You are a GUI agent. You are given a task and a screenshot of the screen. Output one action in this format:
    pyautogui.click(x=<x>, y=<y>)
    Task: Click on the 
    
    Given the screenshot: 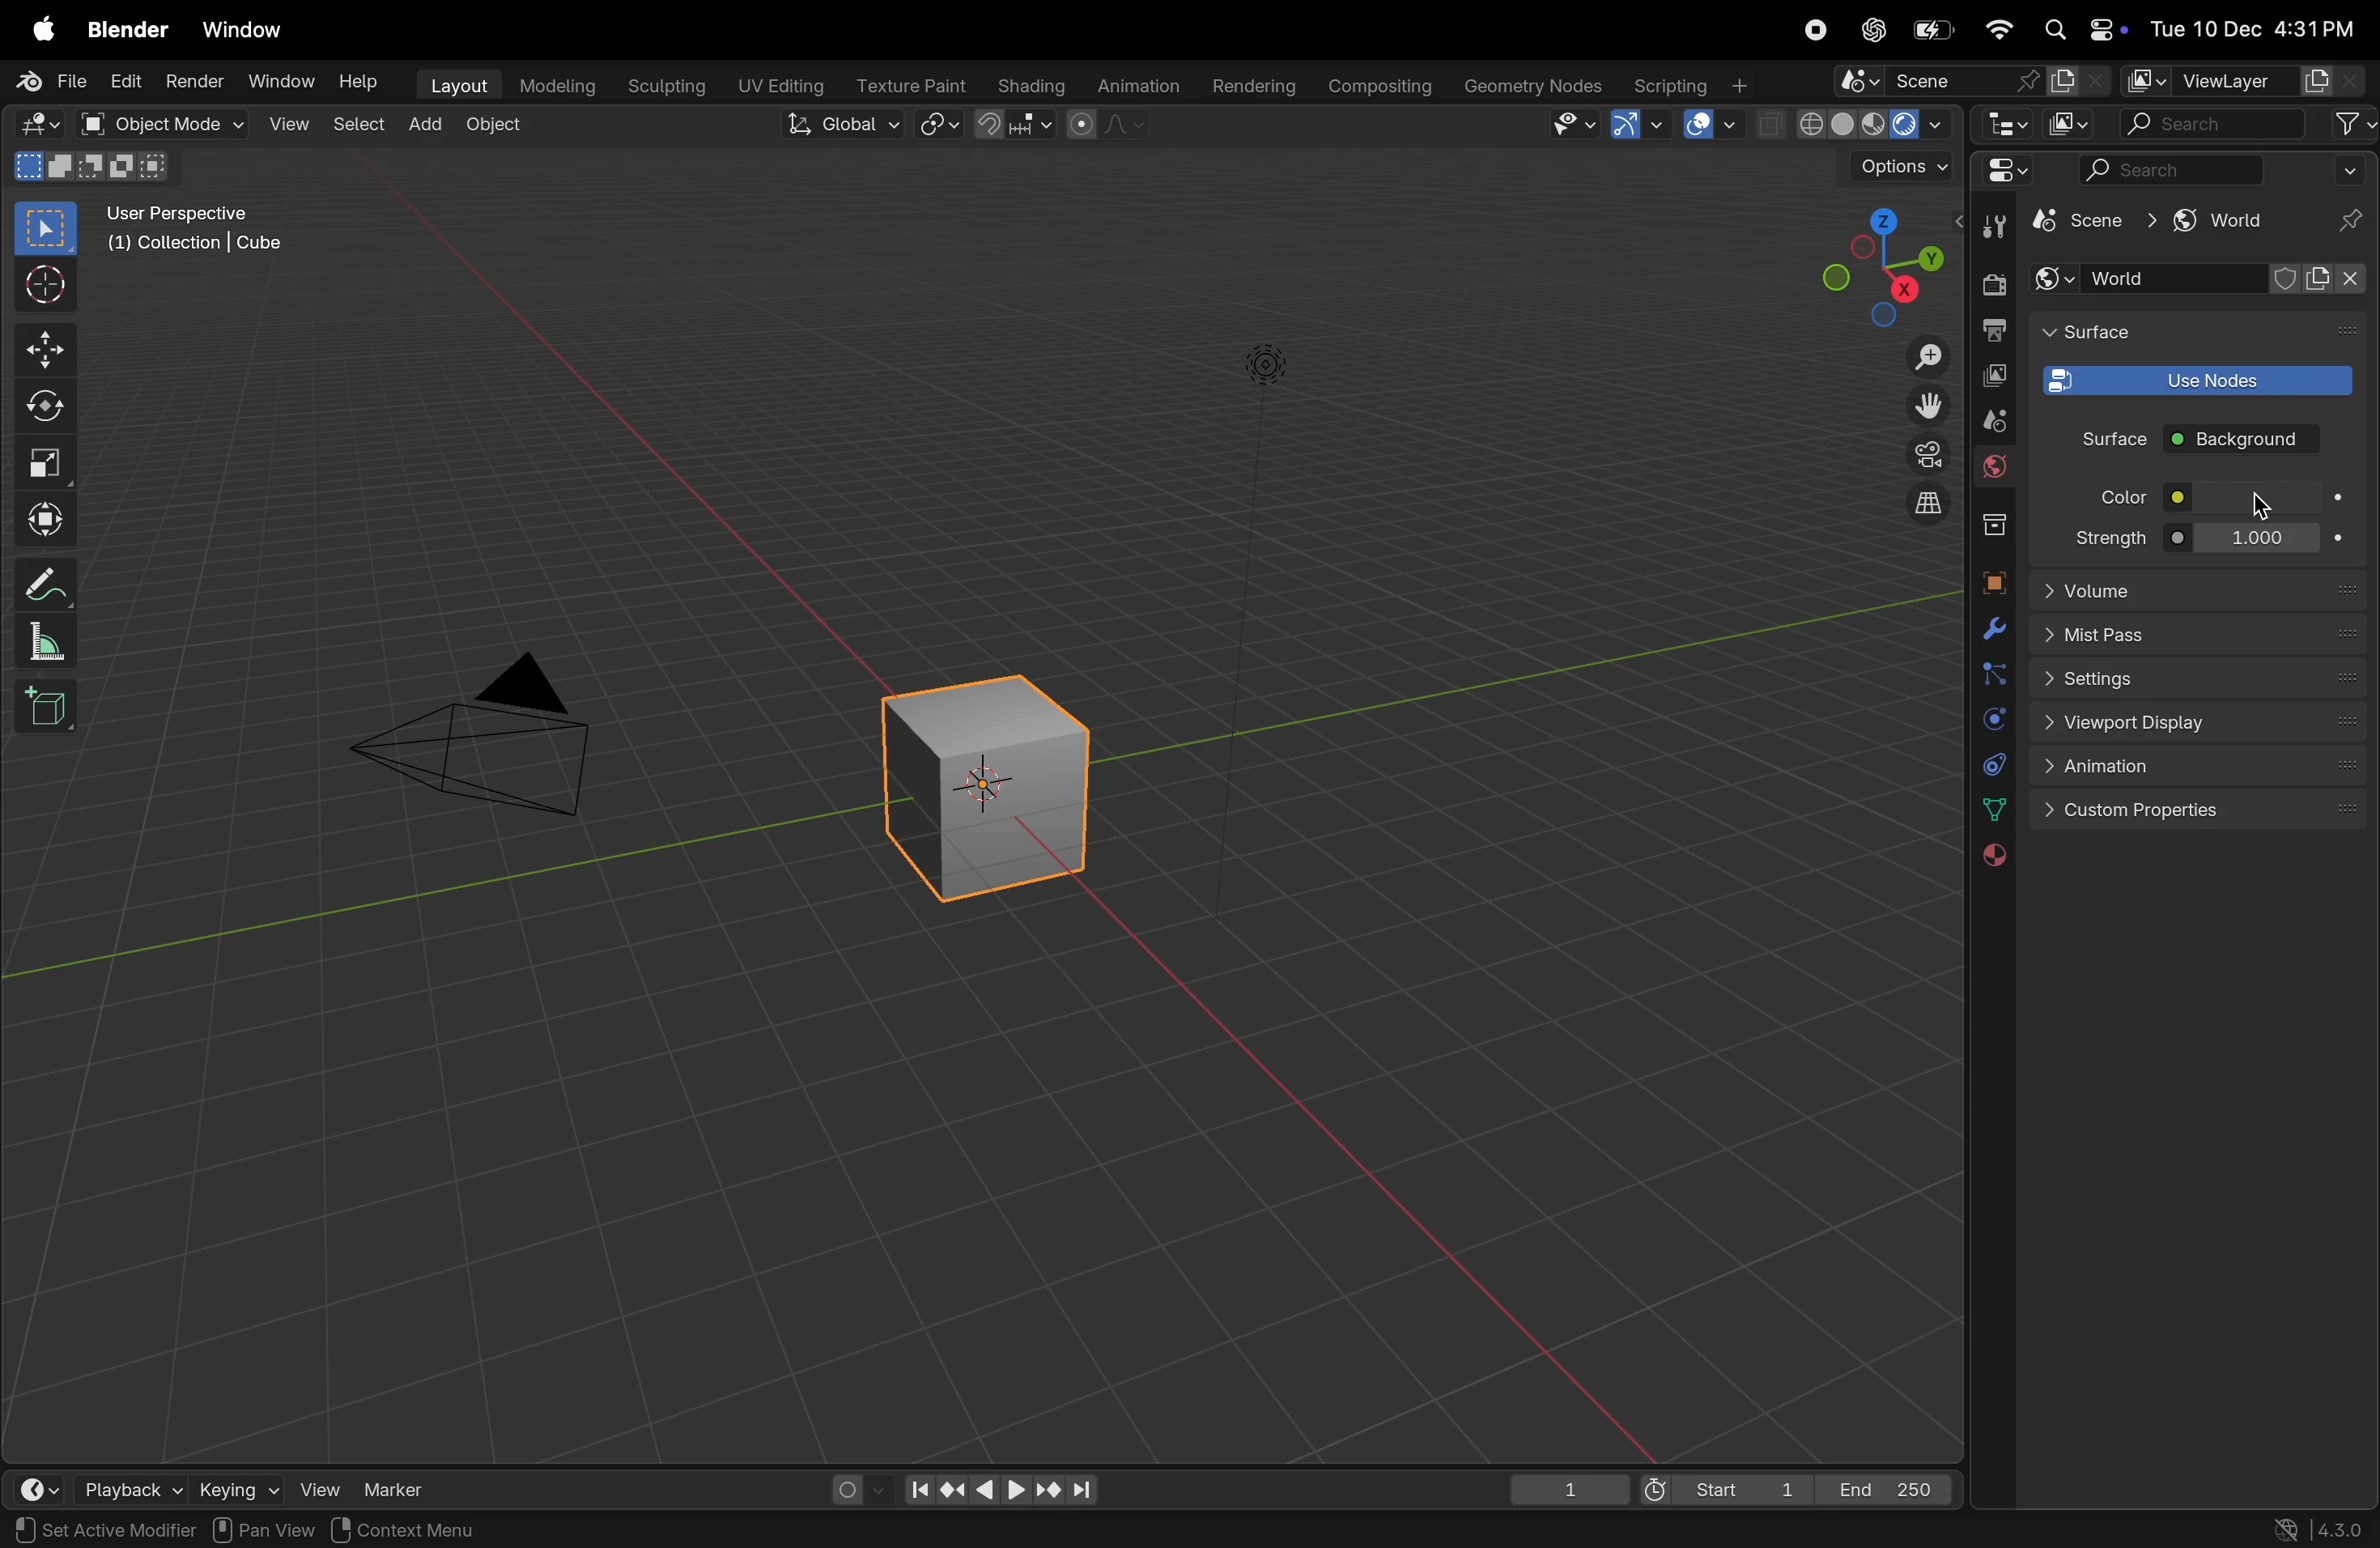 What is the action you would take?
    pyautogui.click(x=1991, y=331)
    